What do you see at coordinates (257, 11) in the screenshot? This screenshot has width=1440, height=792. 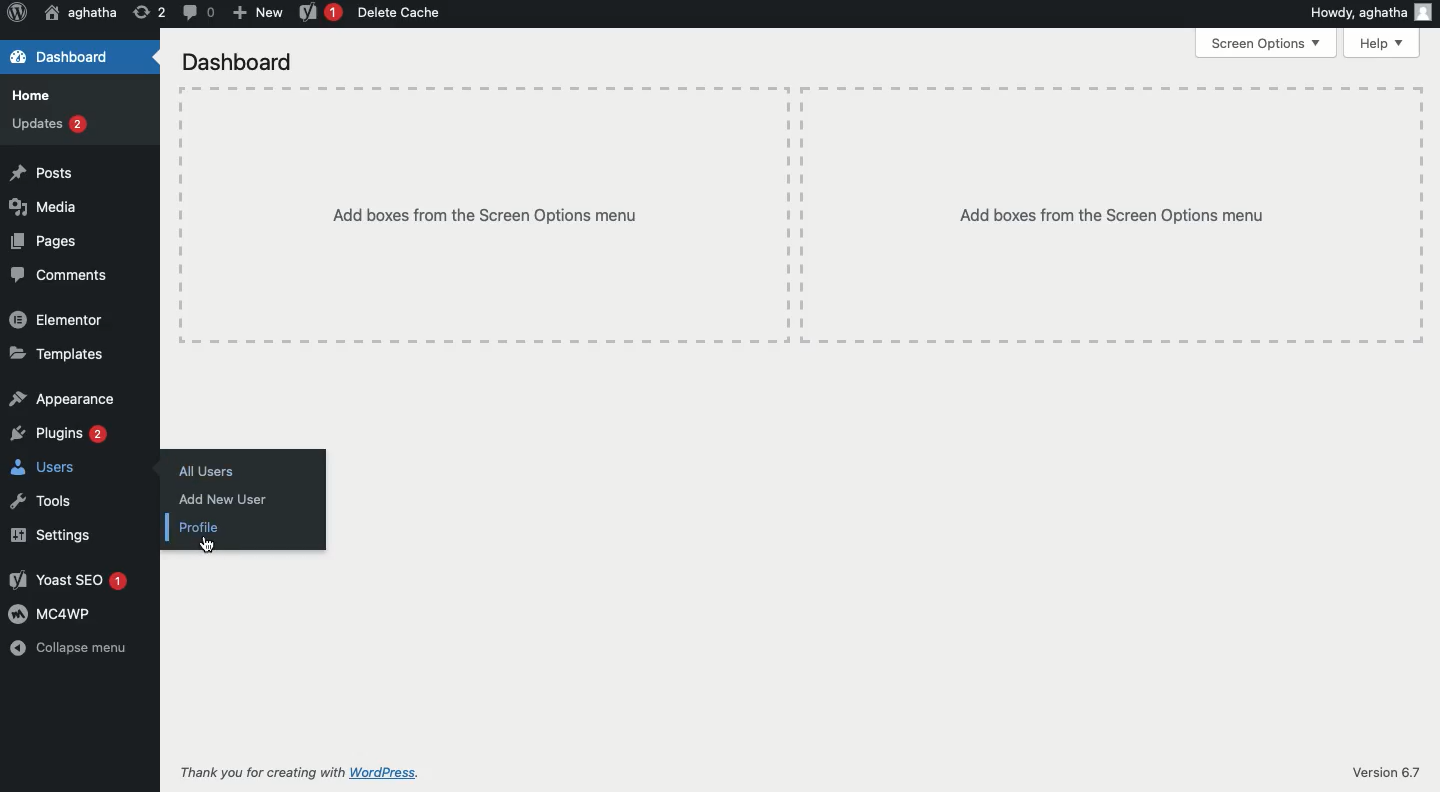 I see `New` at bounding box center [257, 11].